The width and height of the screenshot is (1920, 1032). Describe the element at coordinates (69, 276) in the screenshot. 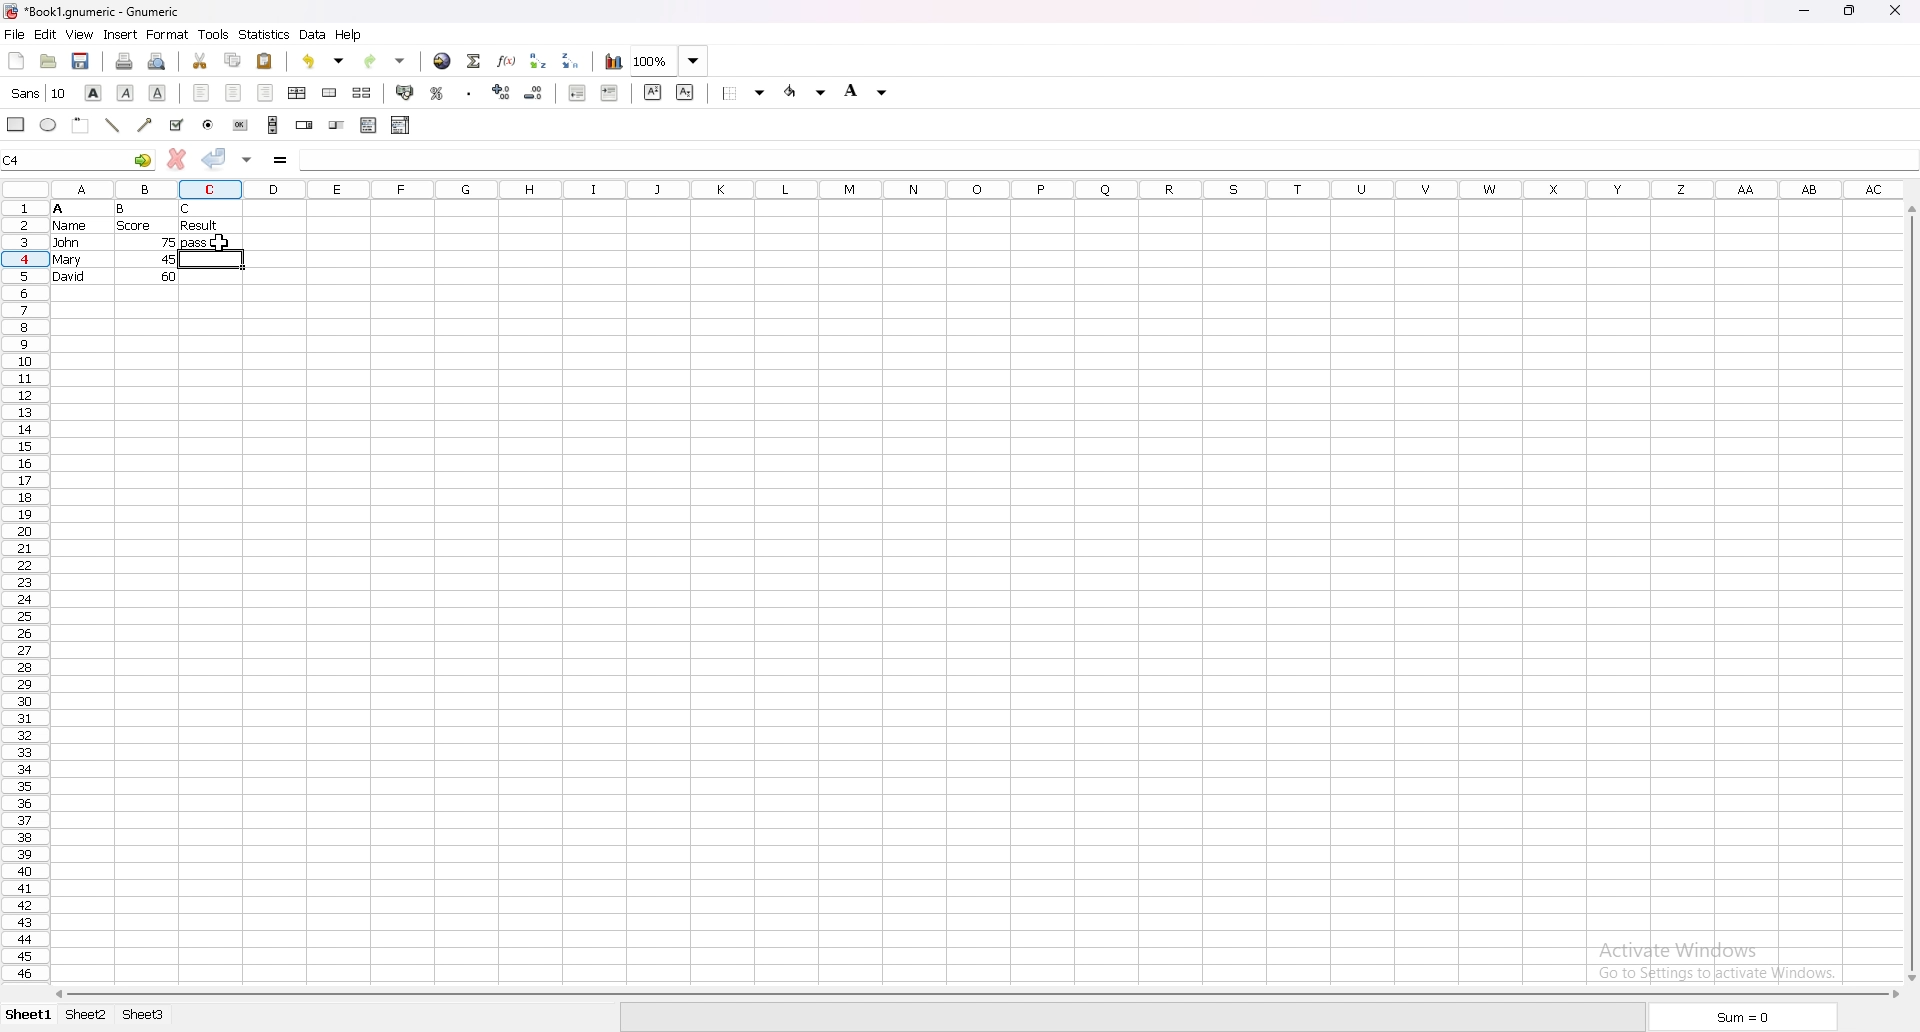

I see `david` at that location.